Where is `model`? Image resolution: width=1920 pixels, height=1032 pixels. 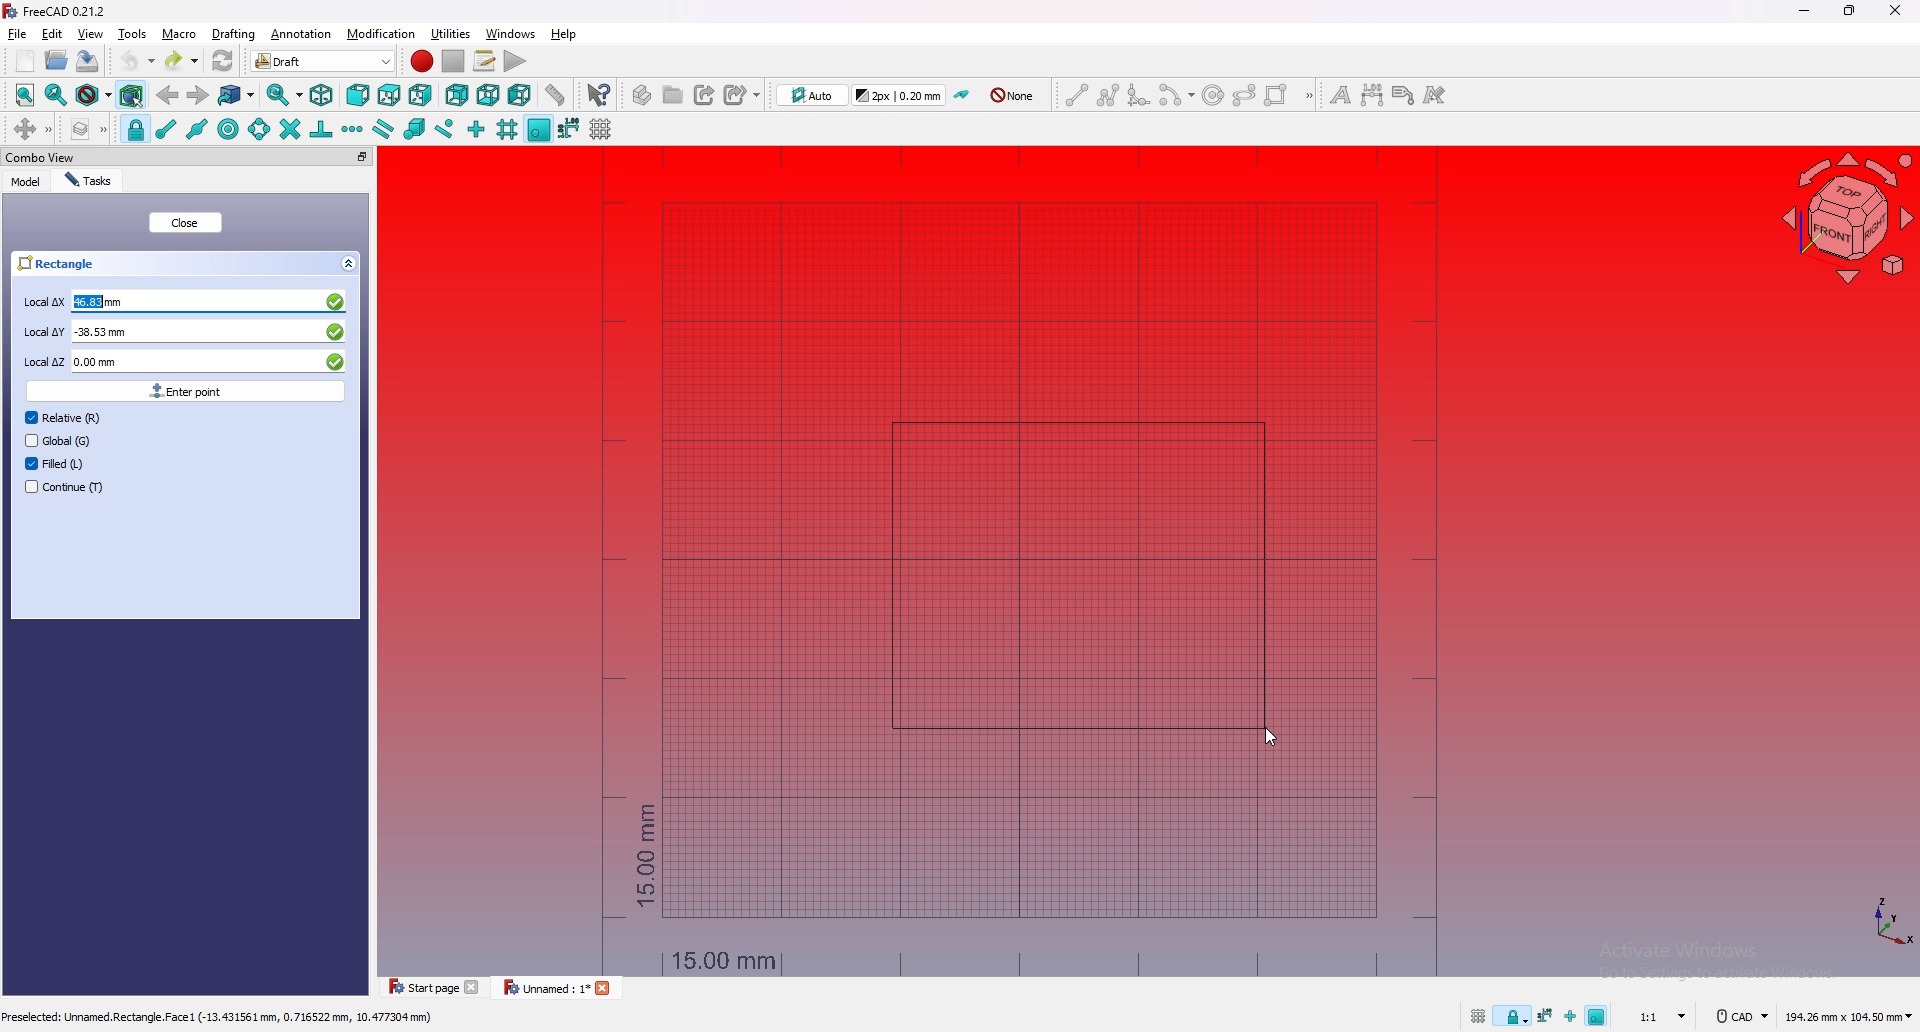
model is located at coordinates (28, 182).